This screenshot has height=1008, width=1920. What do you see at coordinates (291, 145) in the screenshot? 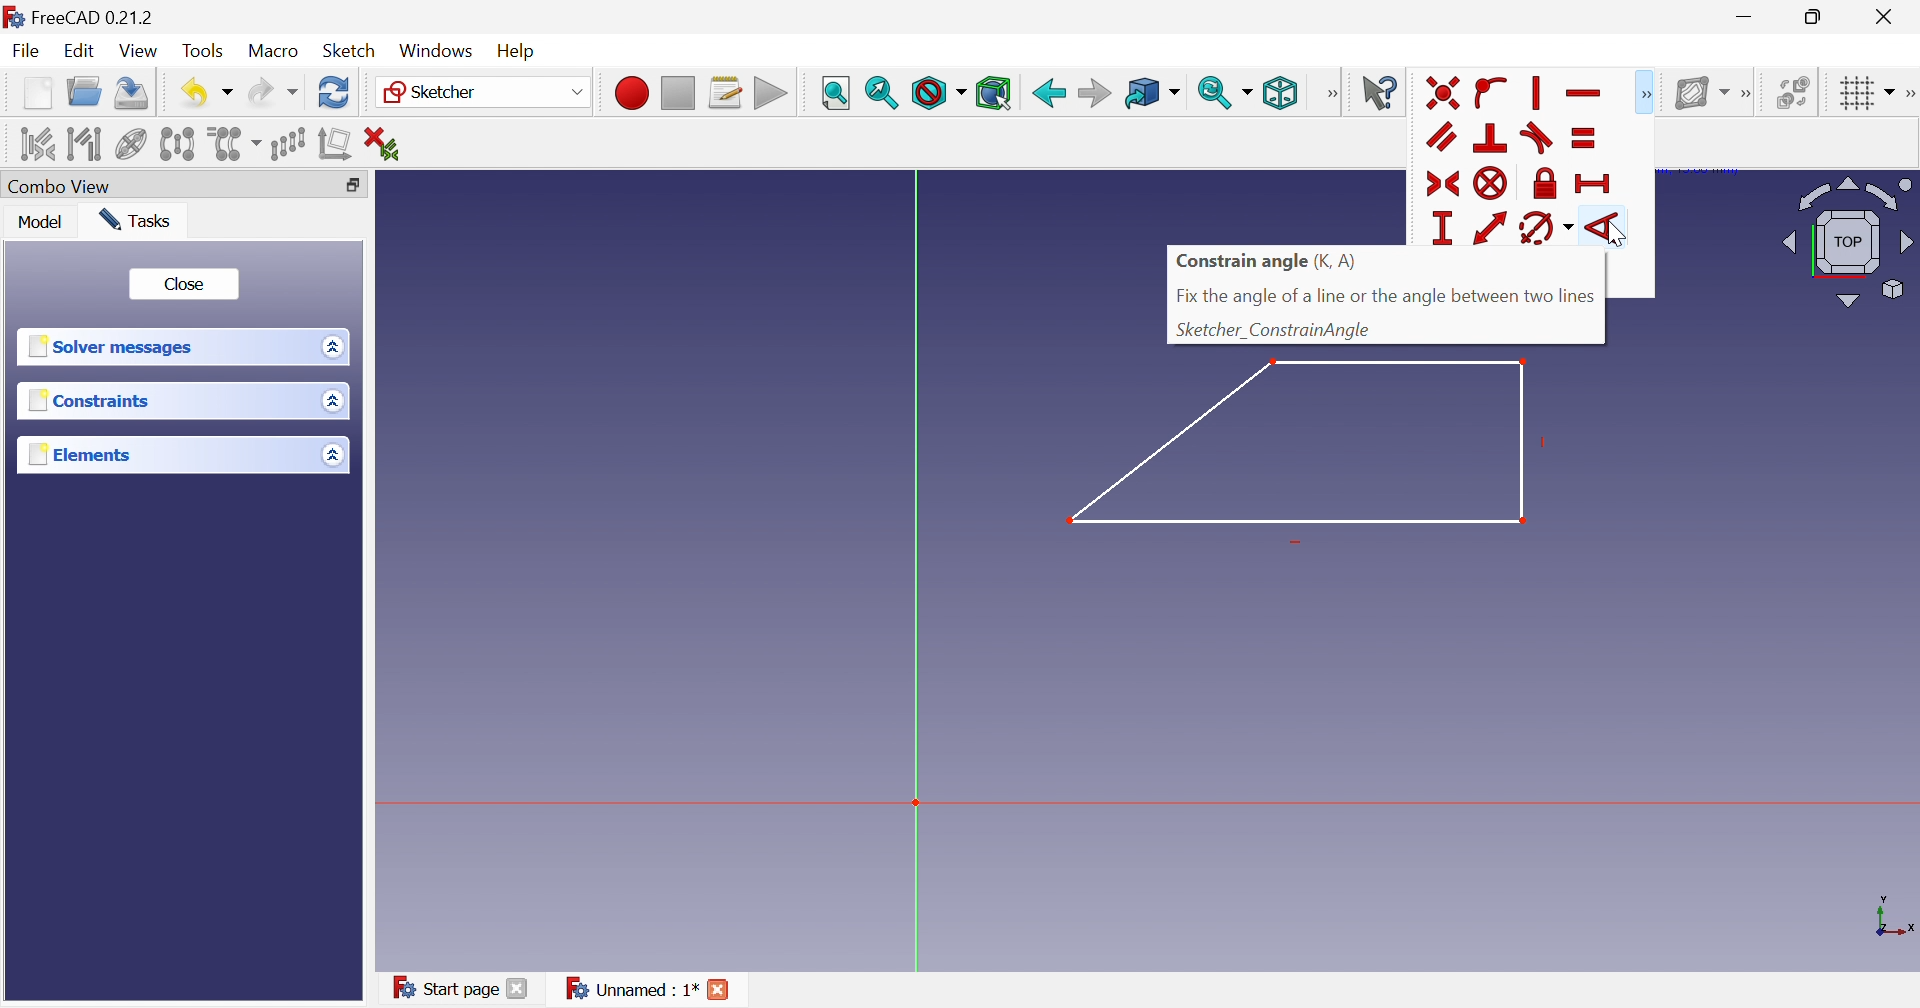
I see `Rectangular array` at bounding box center [291, 145].